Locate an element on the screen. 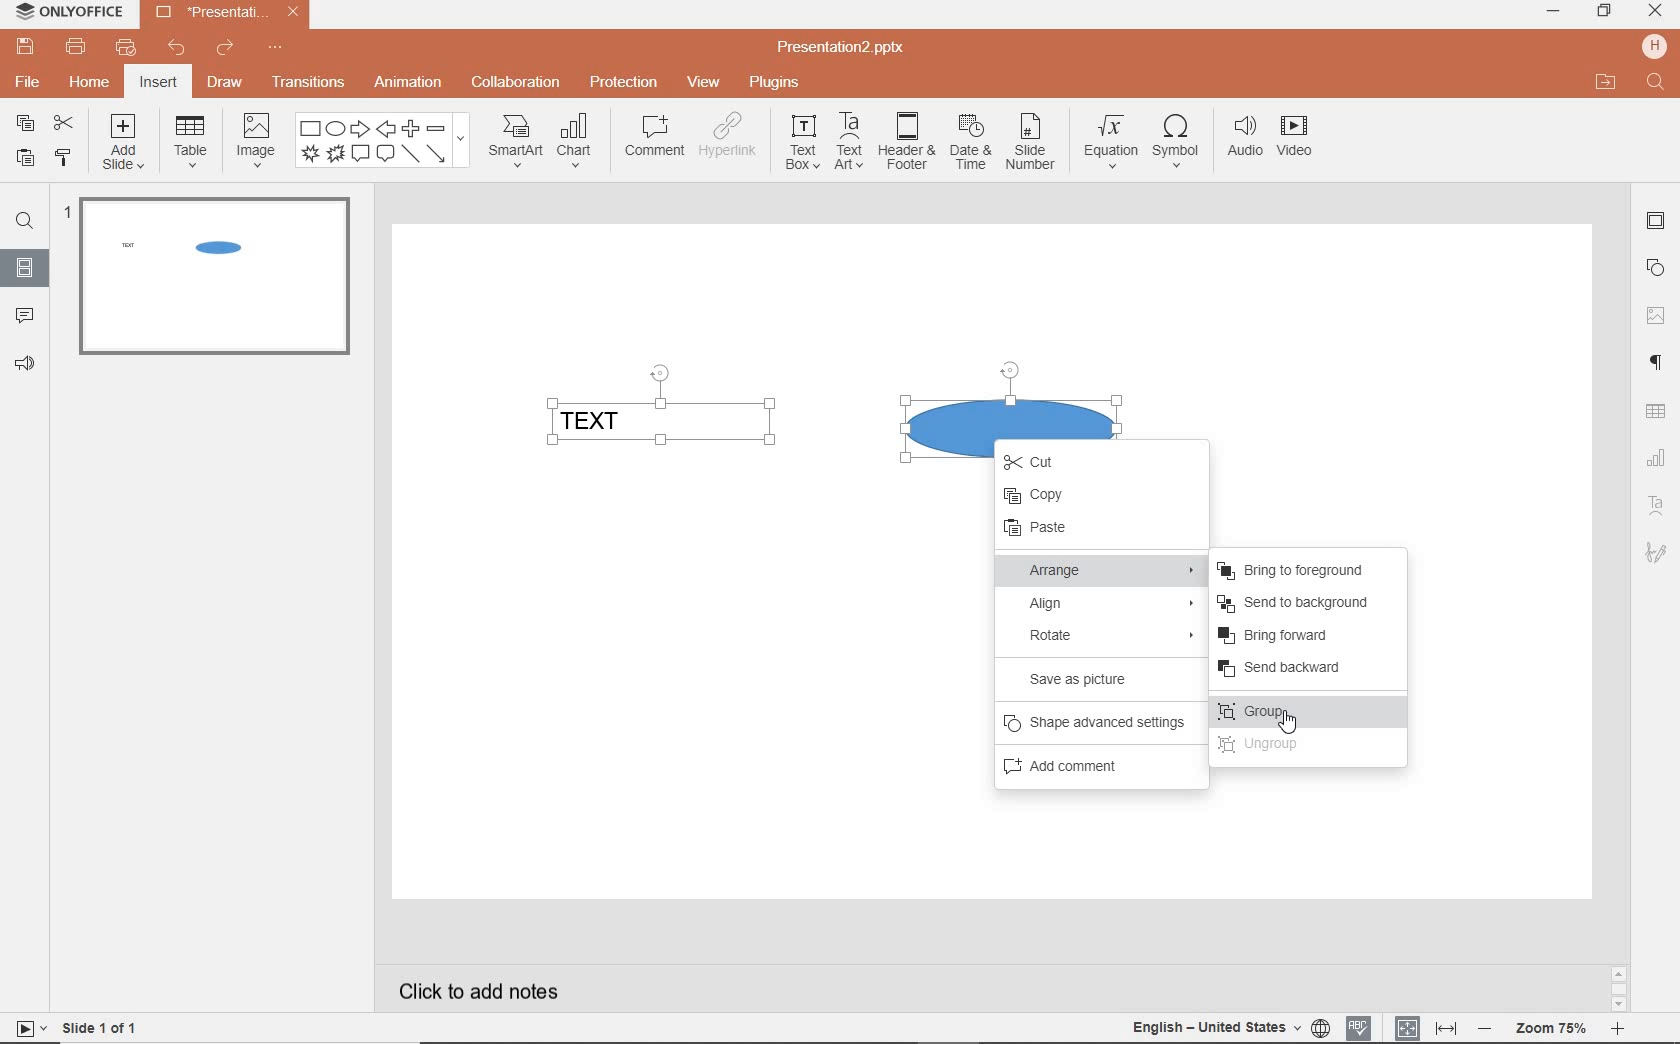 The width and height of the screenshot is (1680, 1044). BRING TO FOREGROUND is located at coordinates (1301, 570).